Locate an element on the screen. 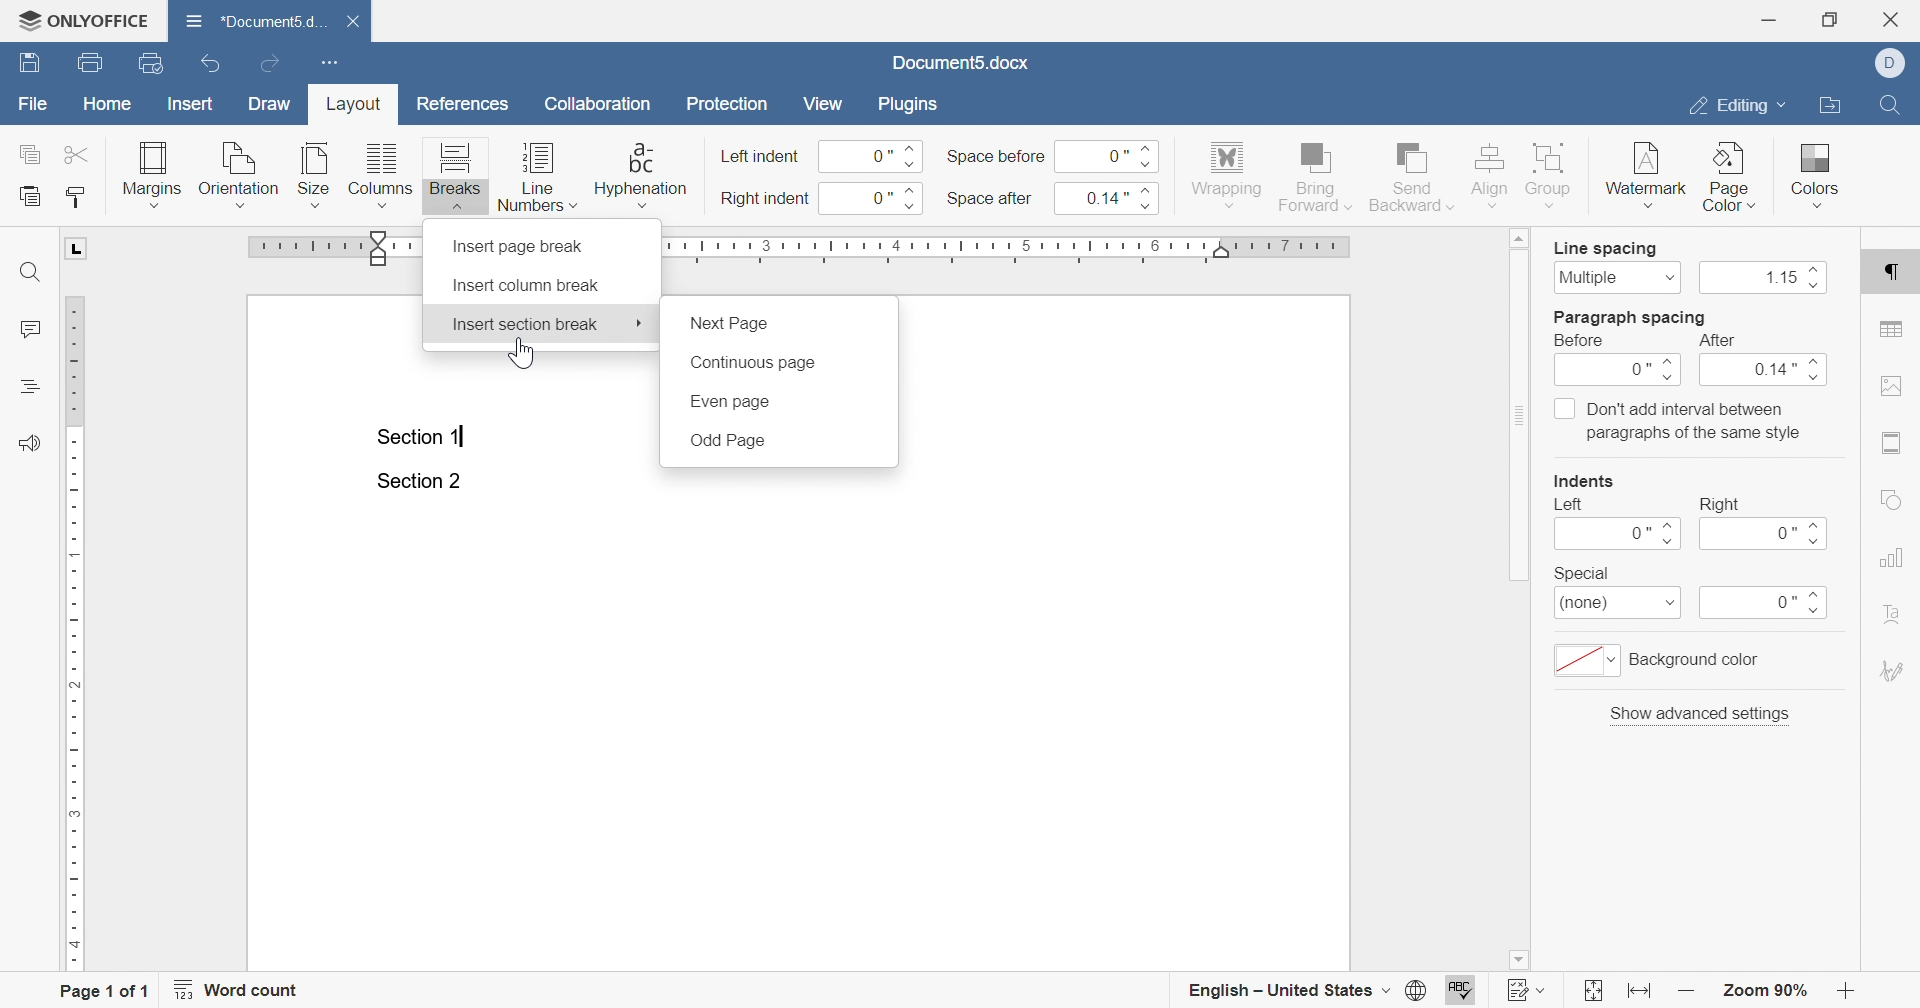 The width and height of the screenshot is (1920, 1008). english - united states is located at coordinates (1305, 991).